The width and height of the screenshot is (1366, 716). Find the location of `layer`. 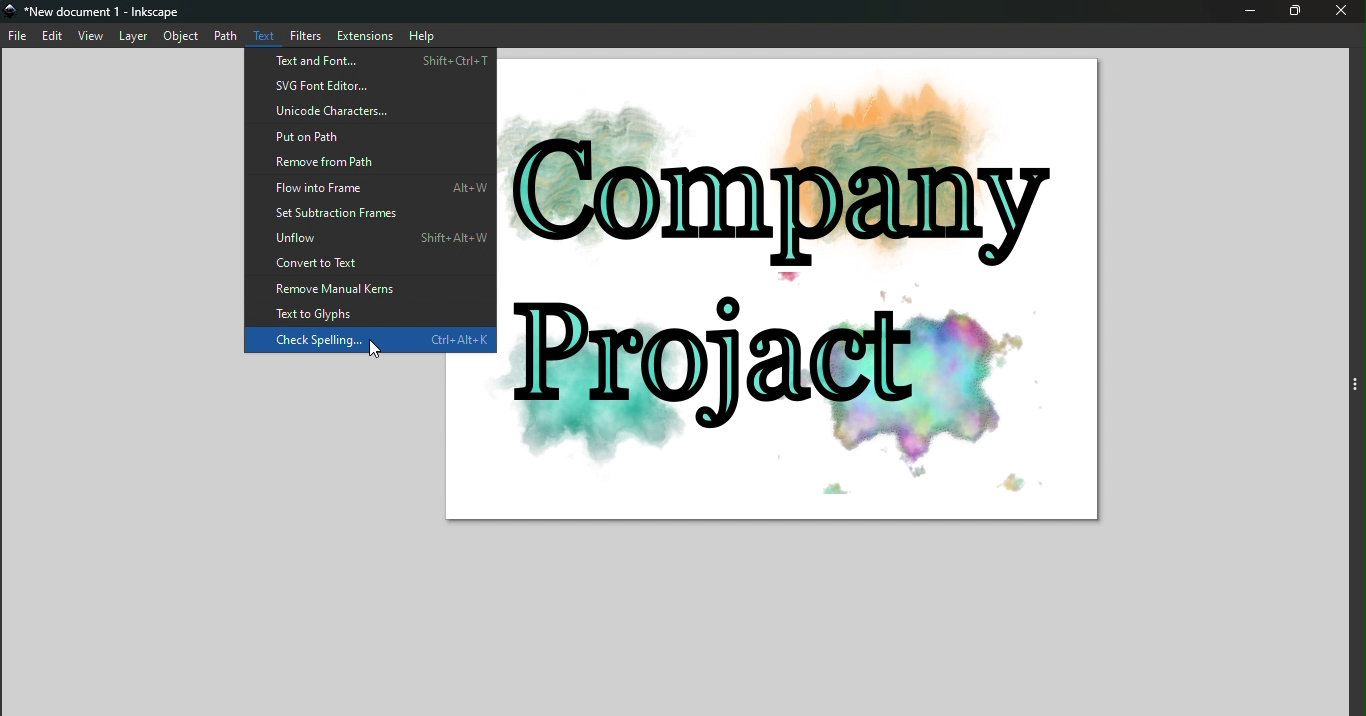

layer is located at coordinates (134, 36).